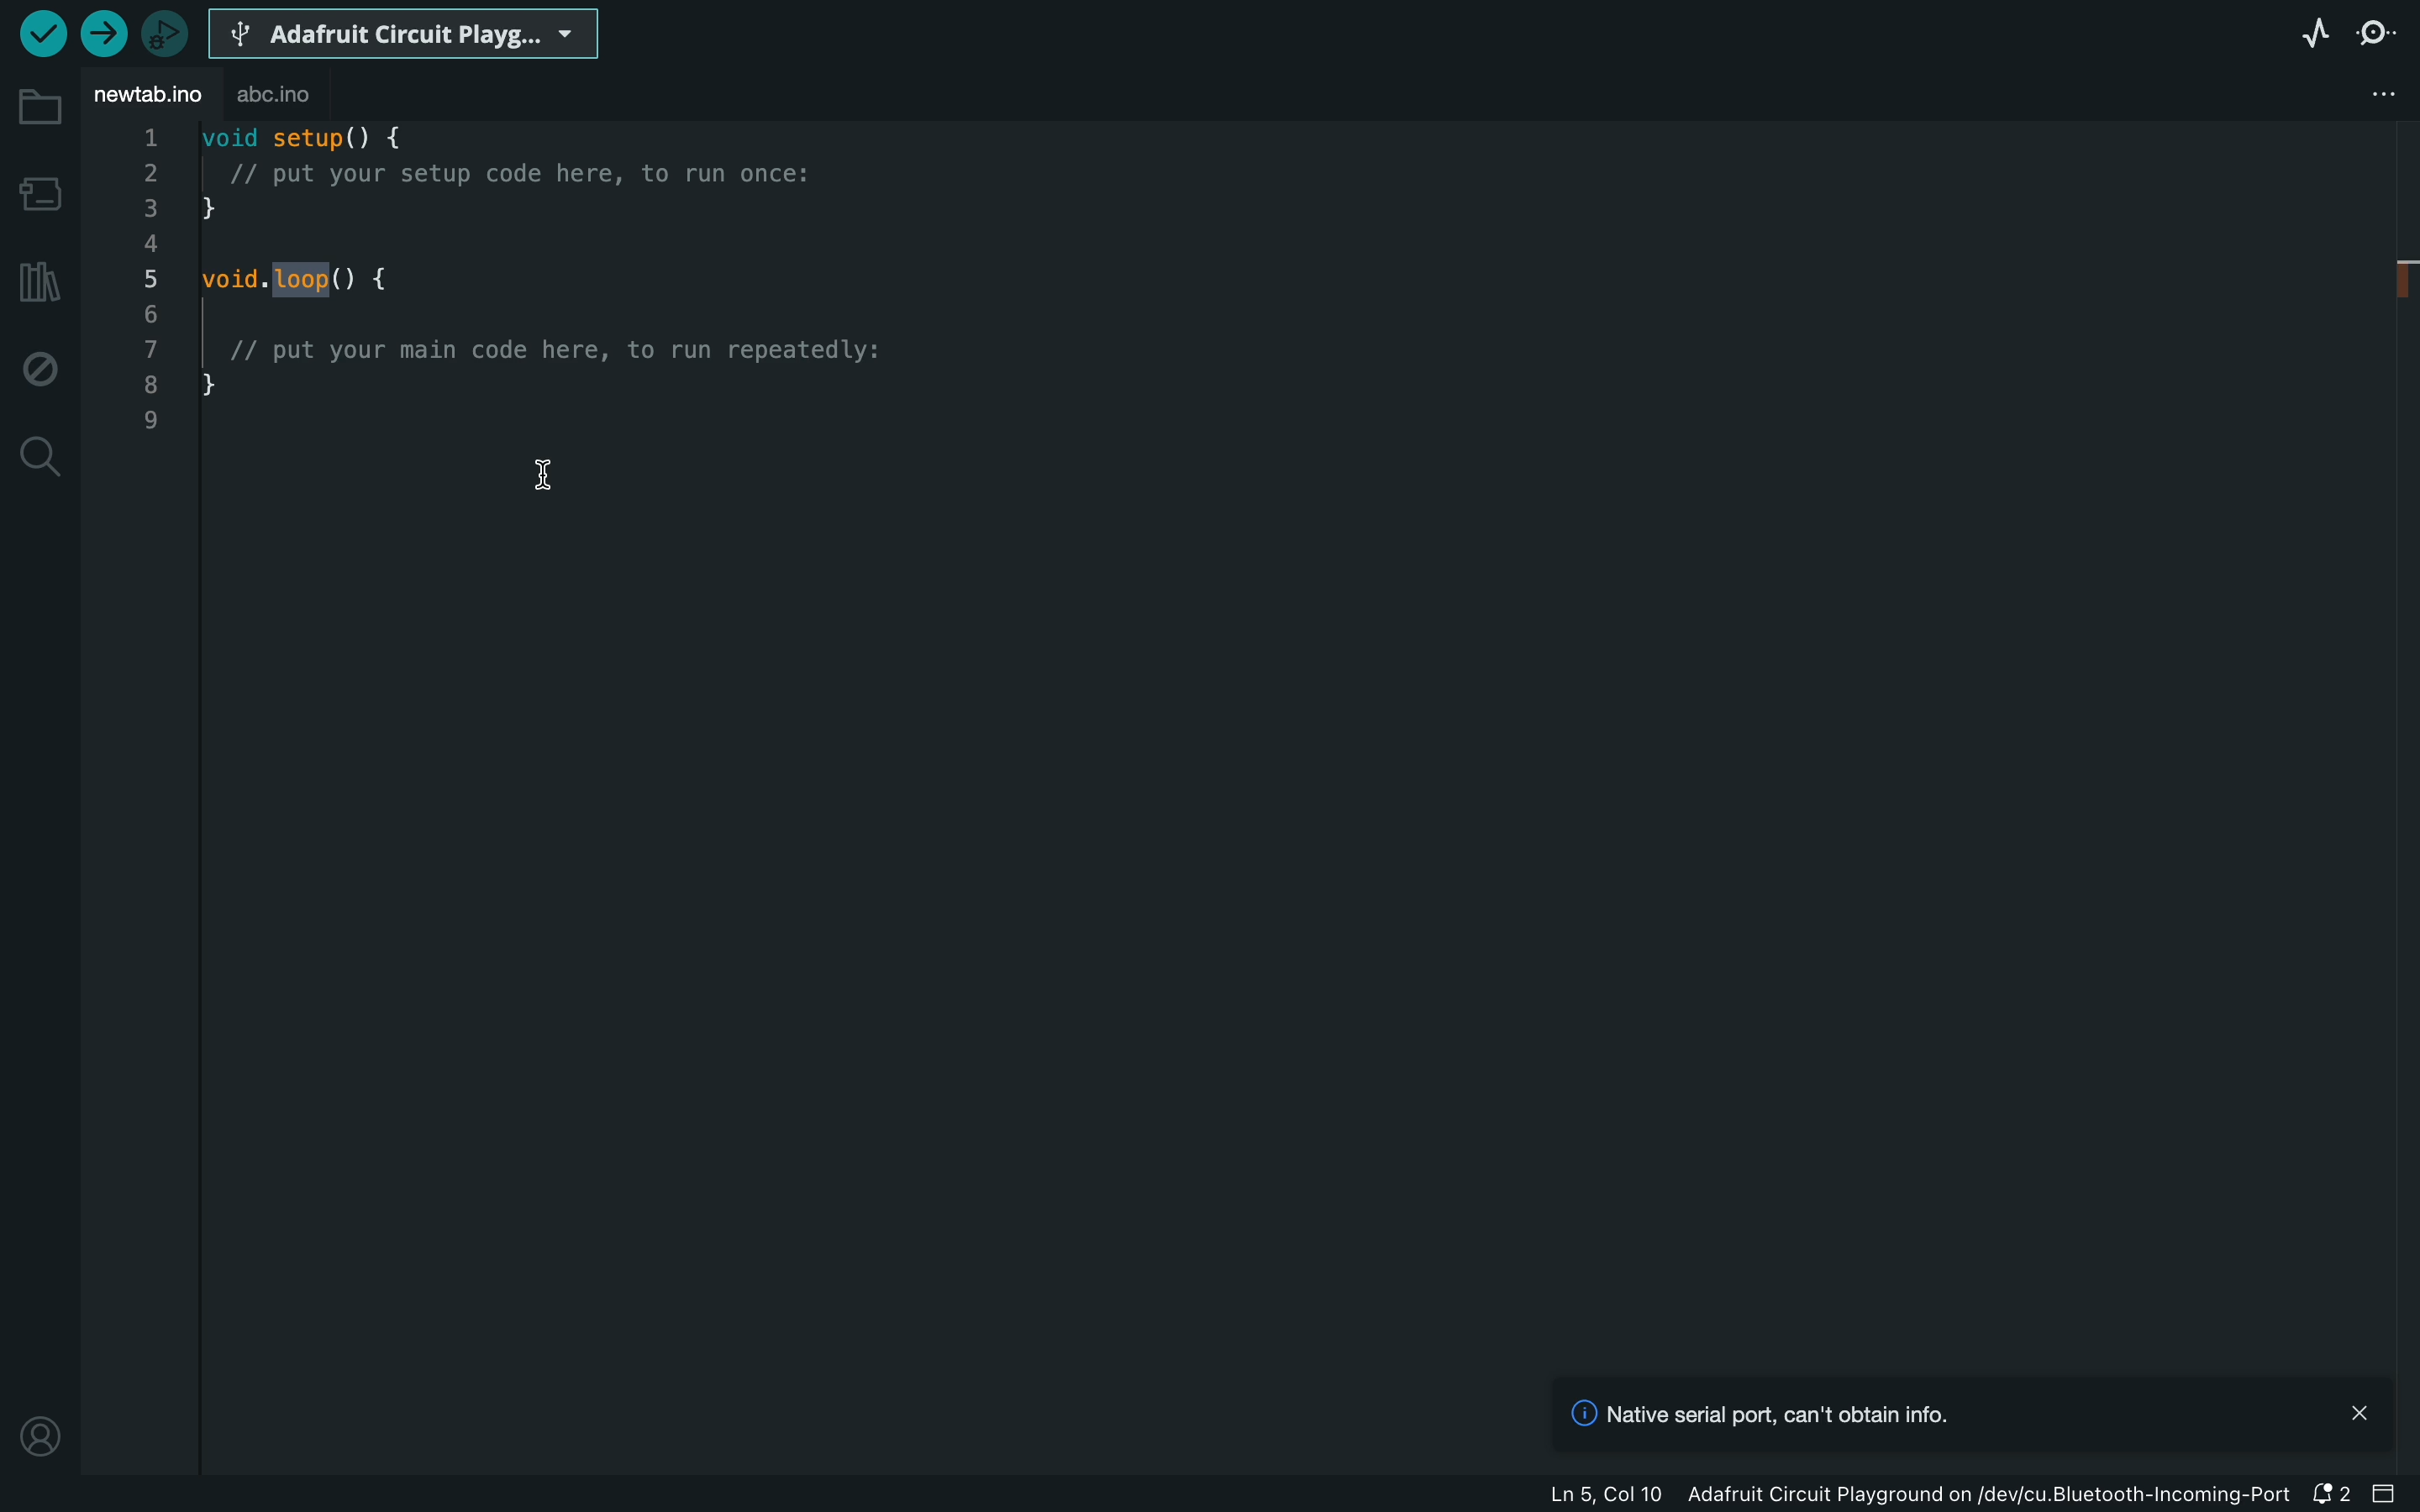  What do you see at coordinates (148, 95) in the screenshot?
I see `newtab.ino` at bounding box center [148, 95].